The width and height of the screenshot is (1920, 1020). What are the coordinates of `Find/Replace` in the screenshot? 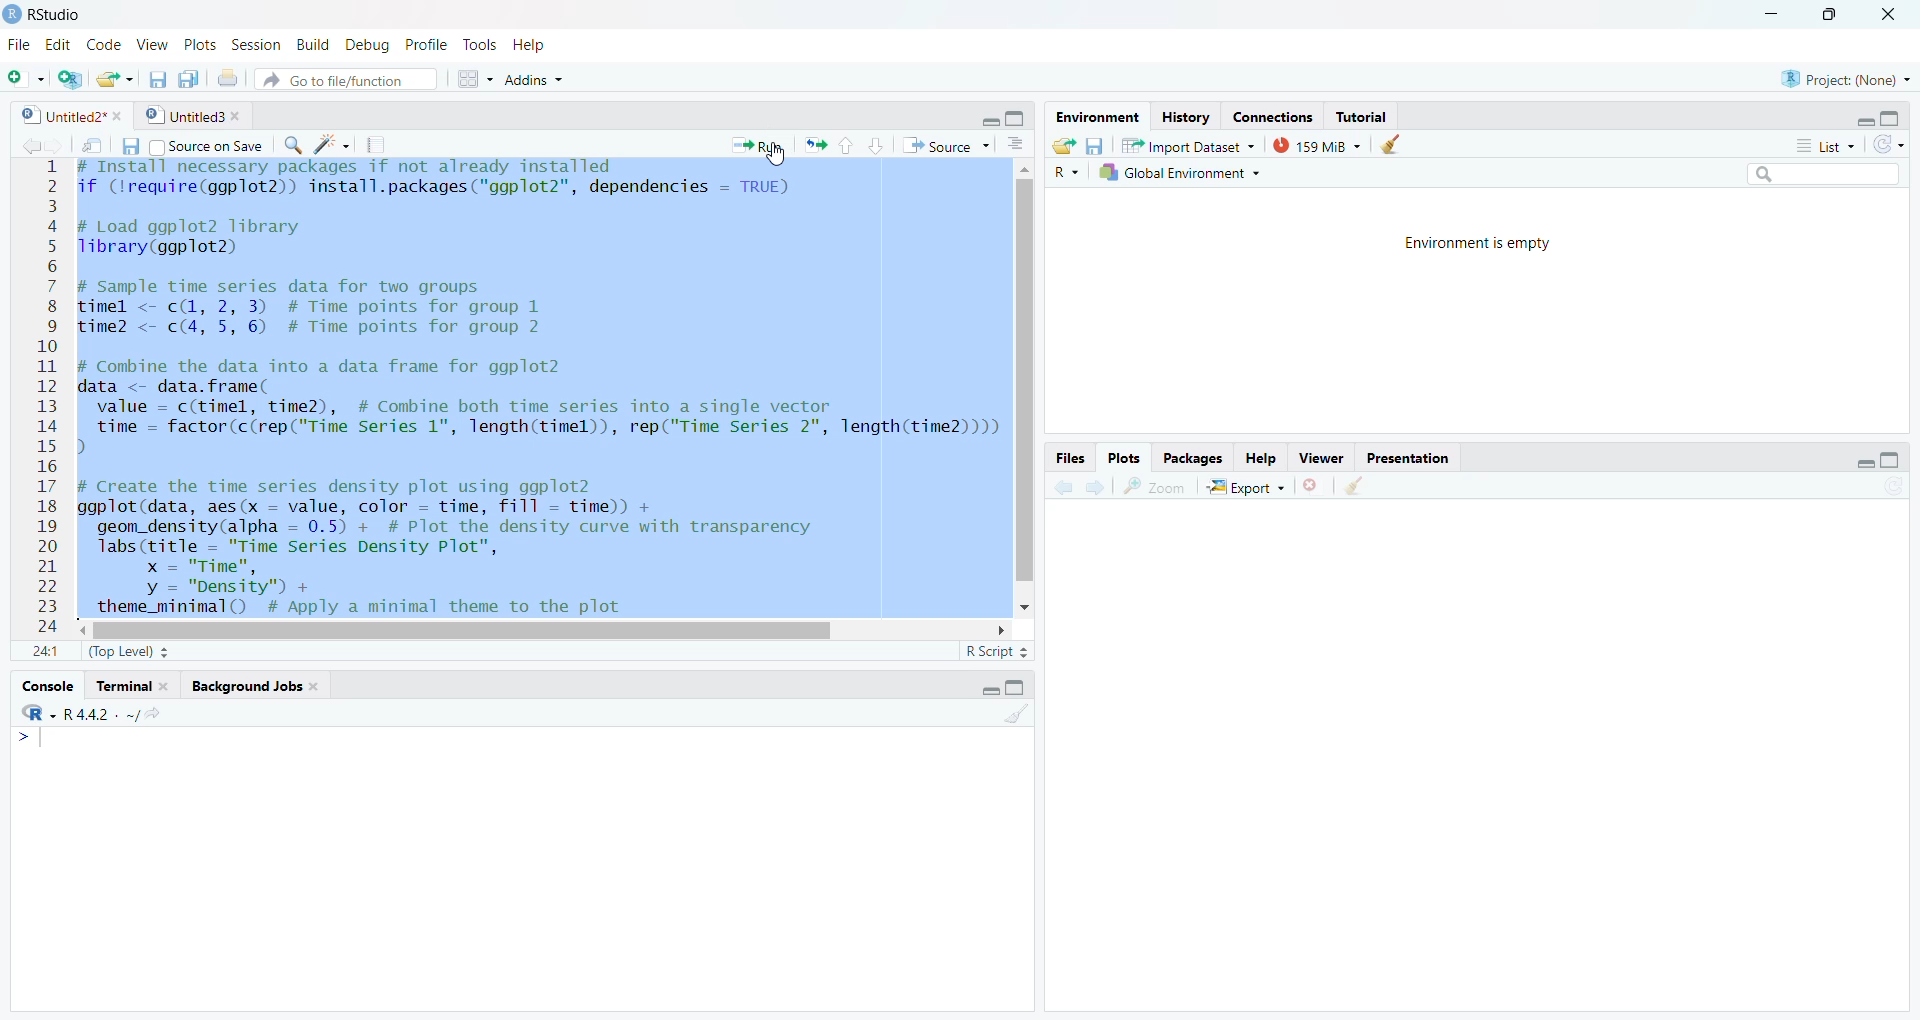 It's located at (292, 143).